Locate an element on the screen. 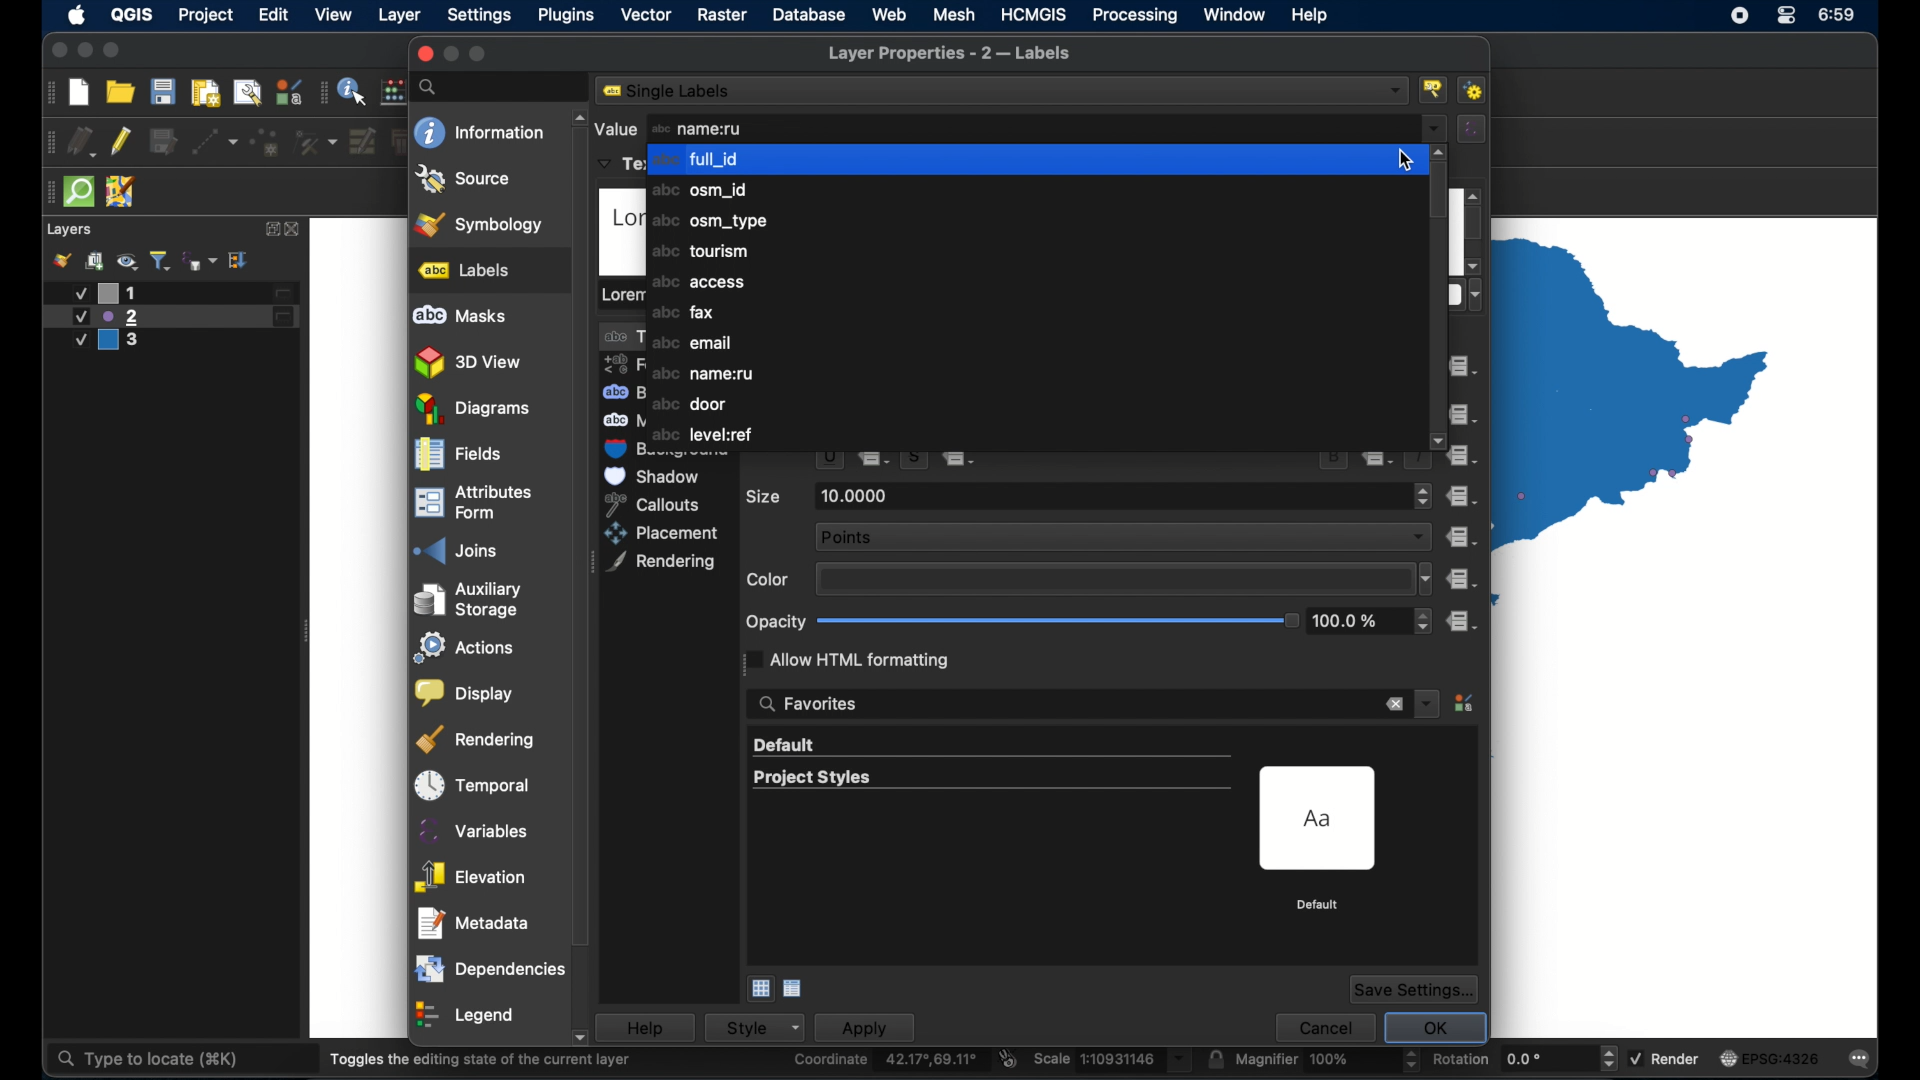 The height and width of the screenshot is (1080, 1920). dropdown menu is located at coordinates (1427, 702).